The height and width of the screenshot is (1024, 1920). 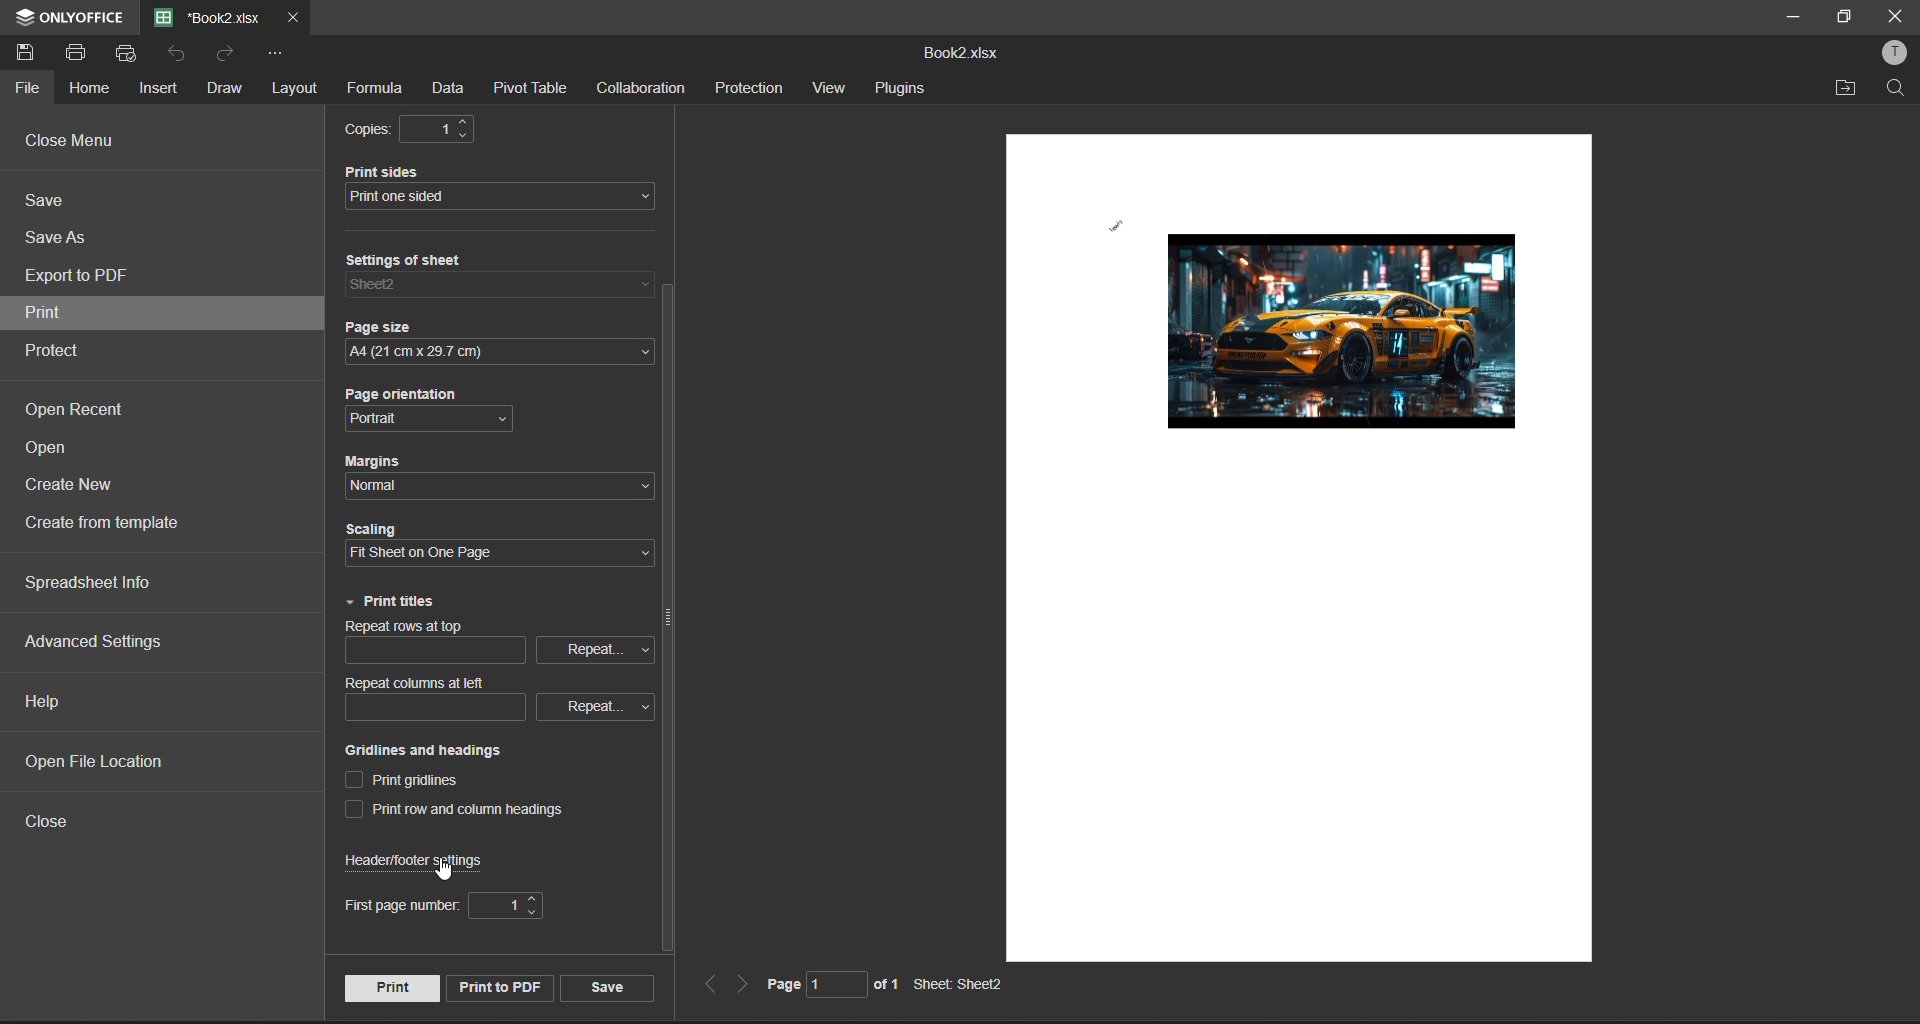 What do you see at coordinates (667, 620) in the screenshot?
I see `vertical scroll bar` at bounding box center [667, 620].